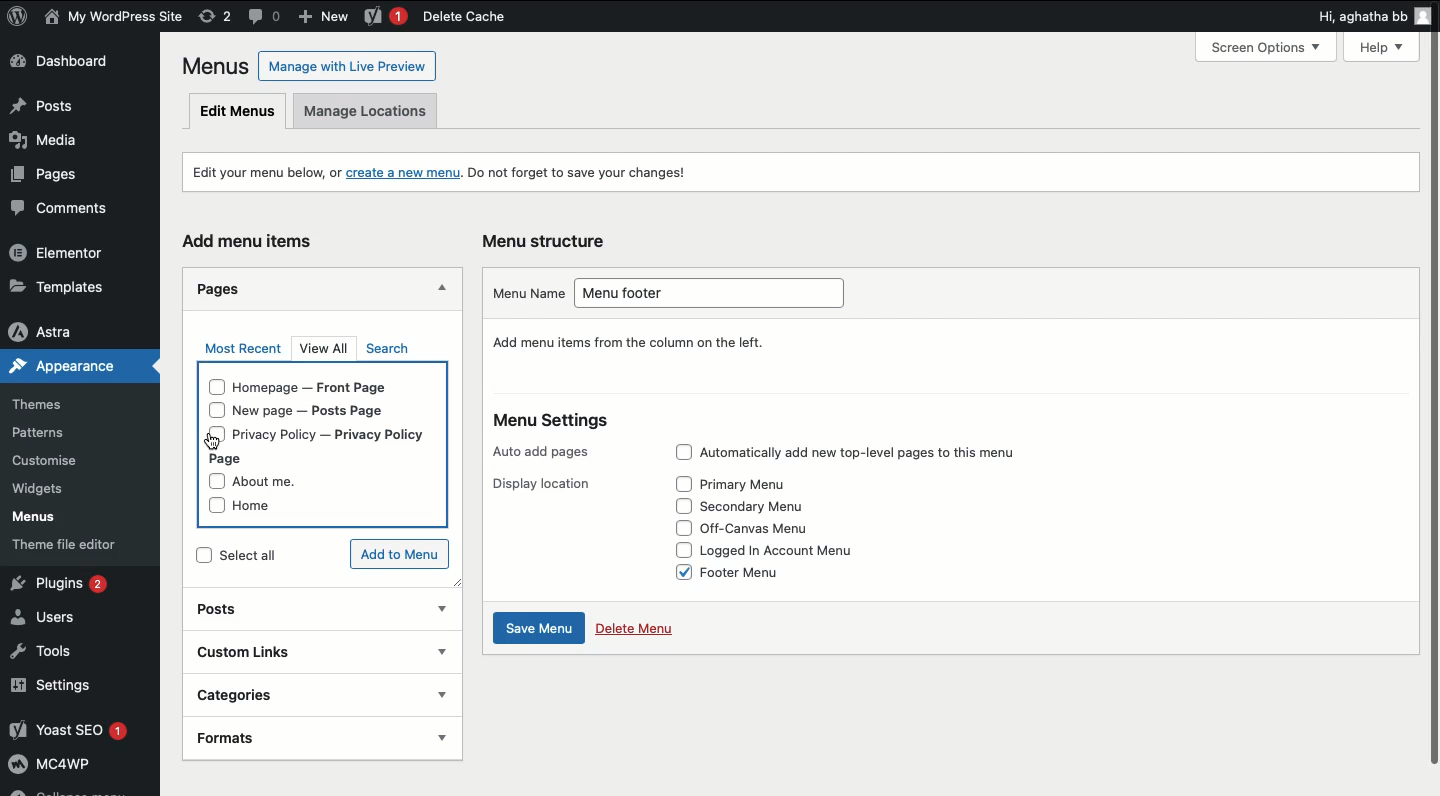 This screenshot has height=796, width=1440. Describe the element at coordinates (114, 18) in the screenshot. I see `User` at that location.